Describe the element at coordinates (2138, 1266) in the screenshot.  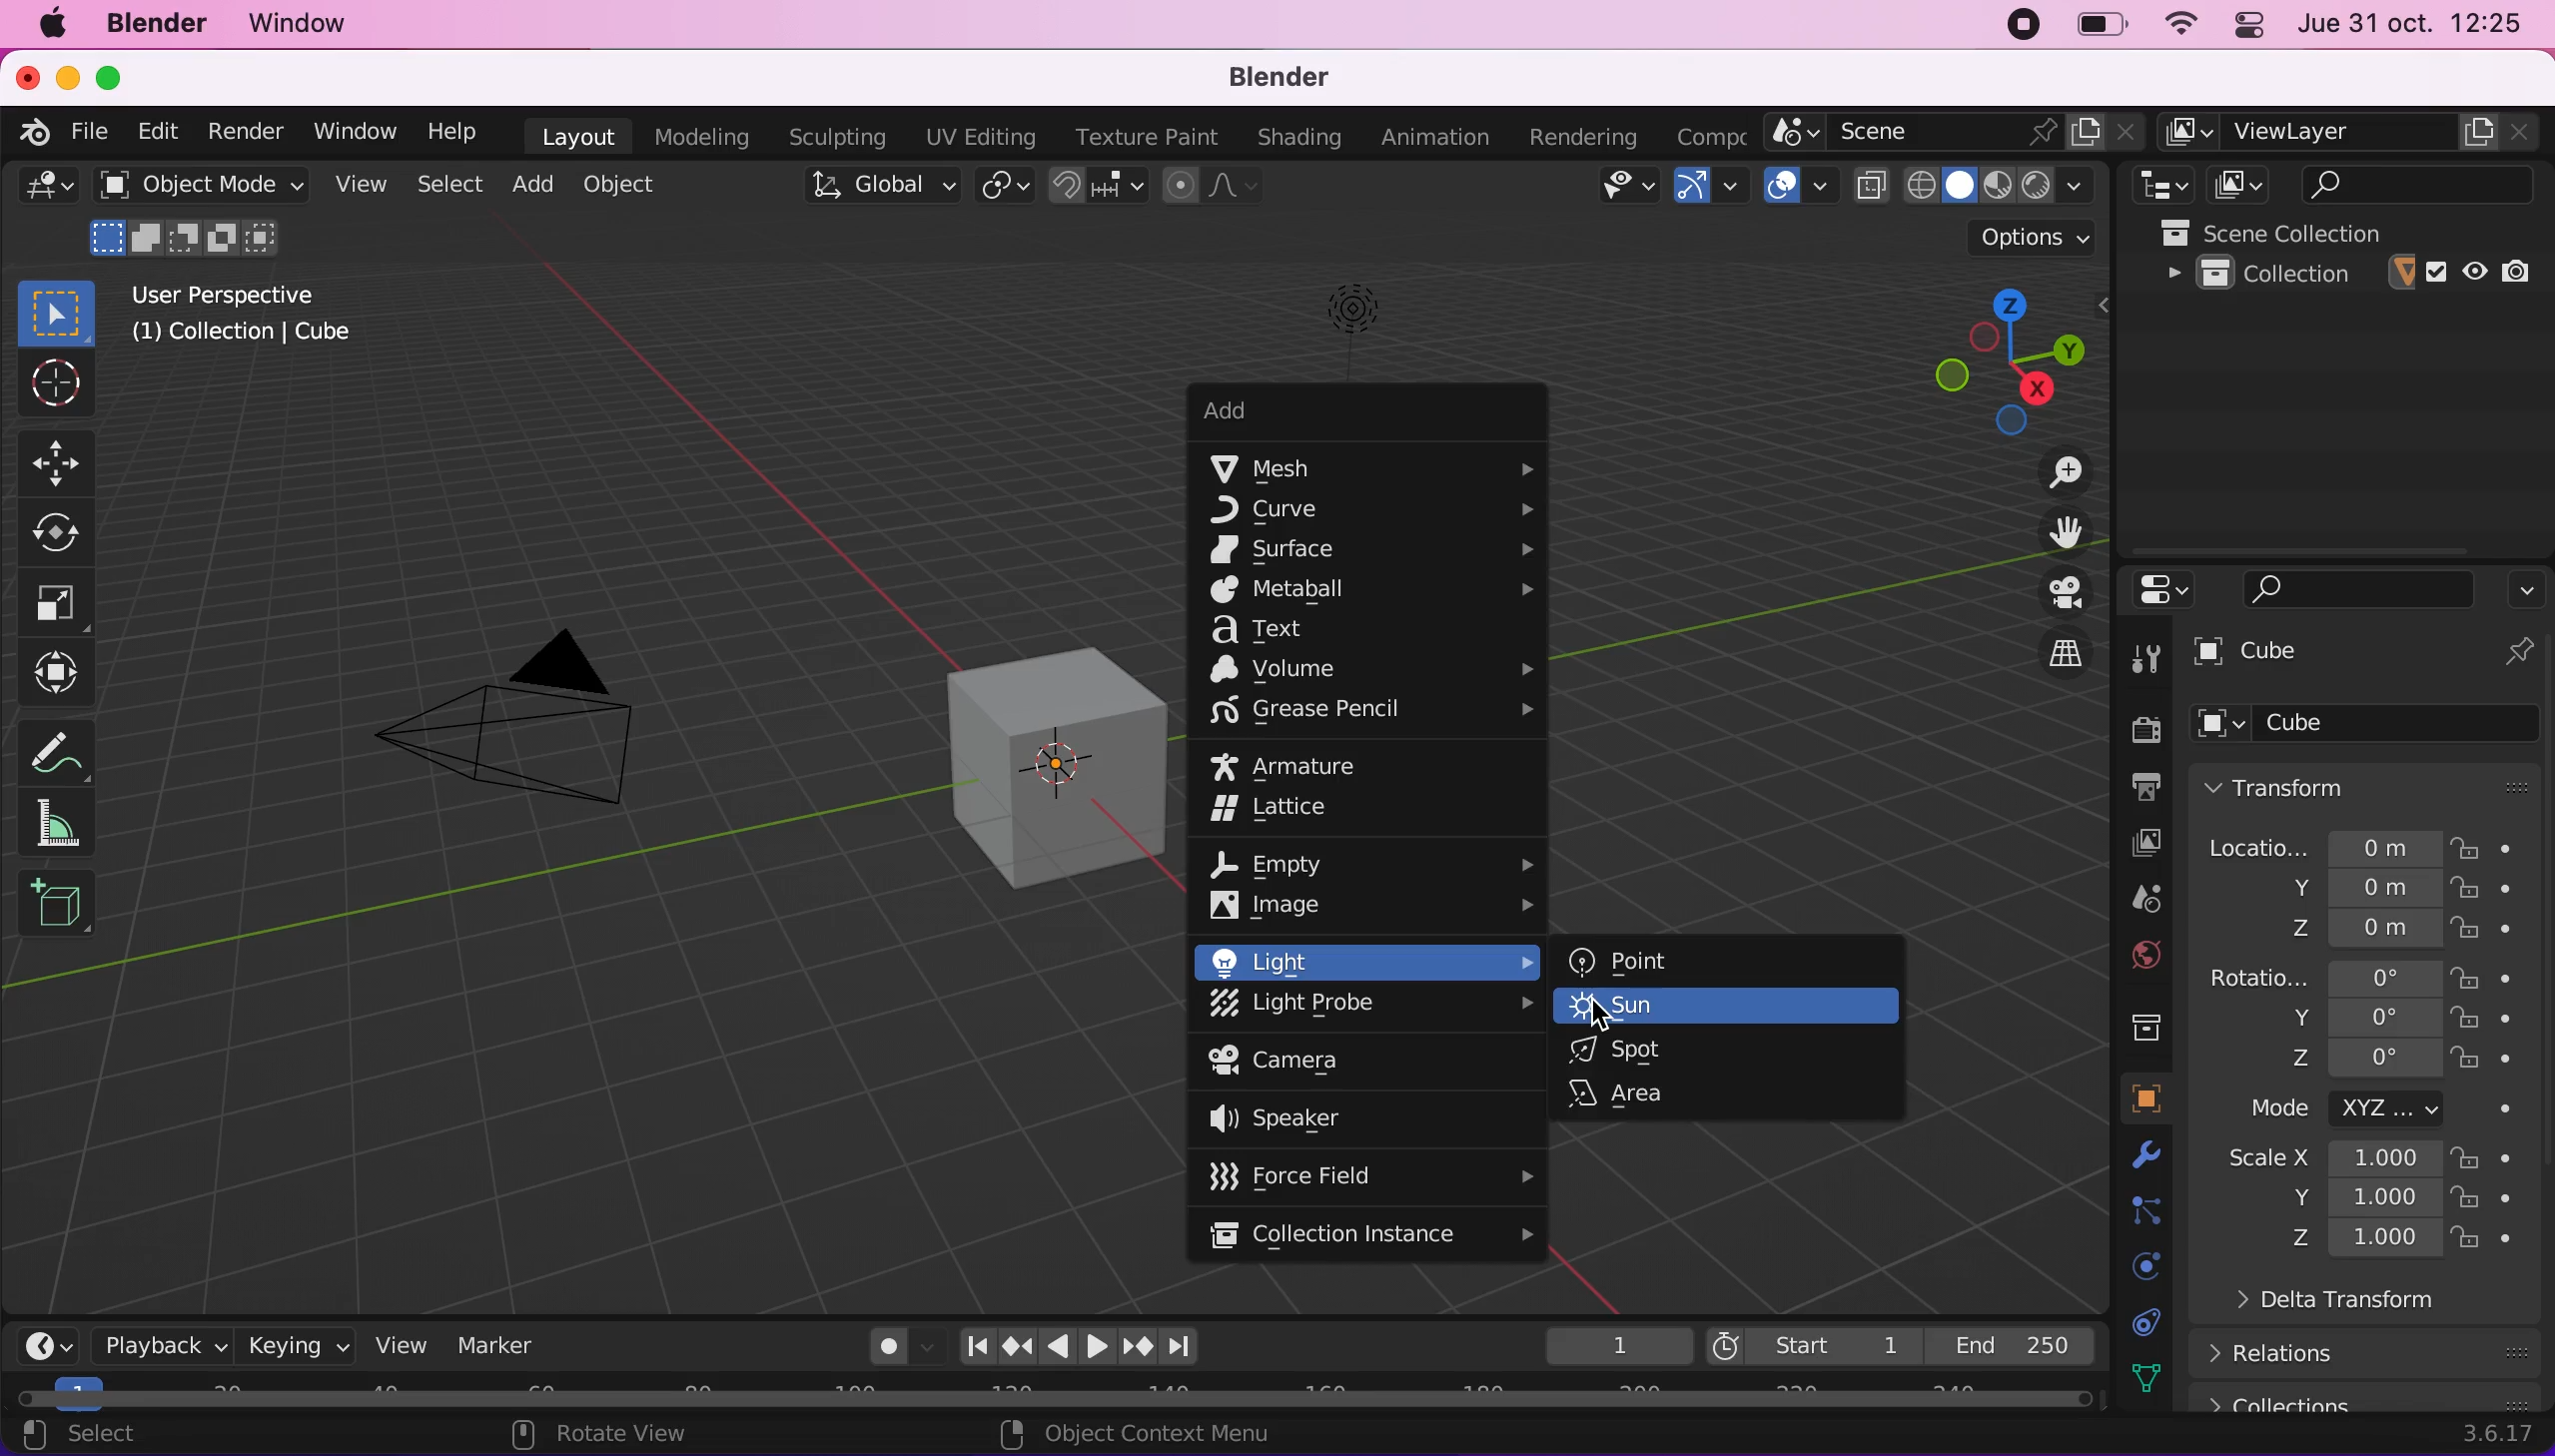
I see `physics` at that location.